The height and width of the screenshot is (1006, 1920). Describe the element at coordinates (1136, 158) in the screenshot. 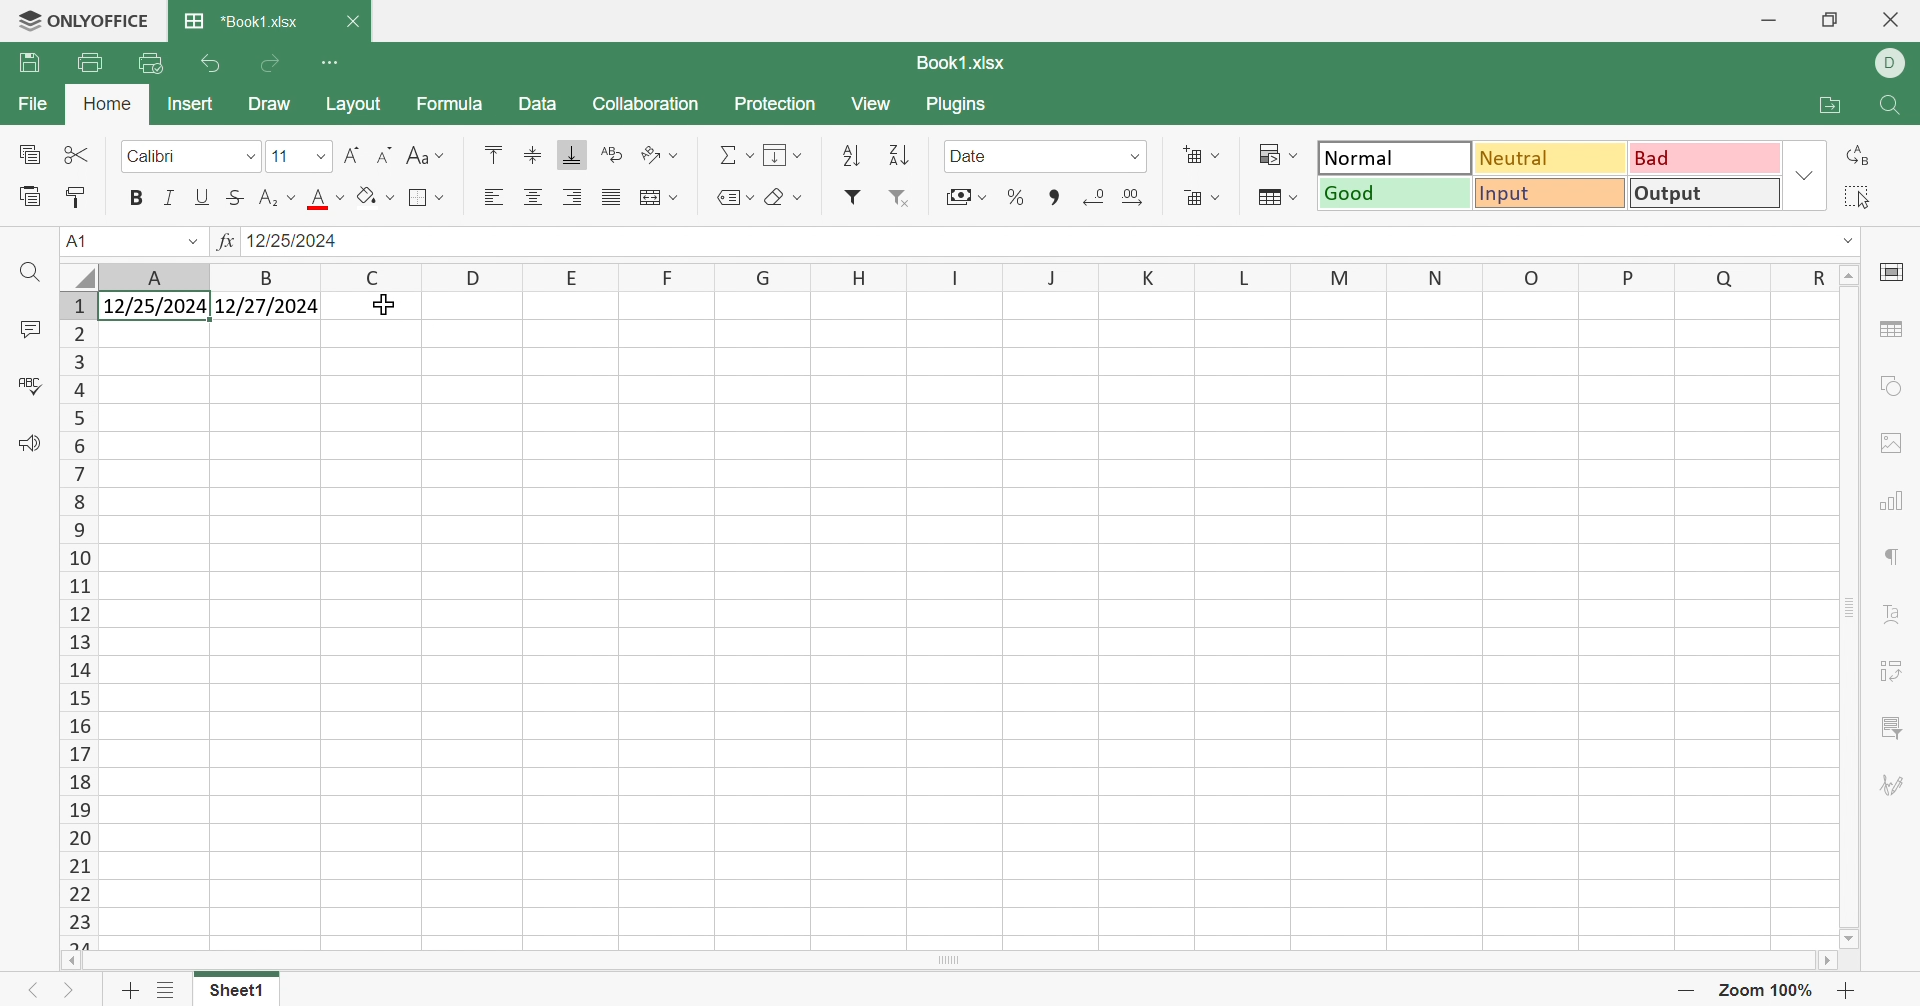

I see `Drop Down` at that location.